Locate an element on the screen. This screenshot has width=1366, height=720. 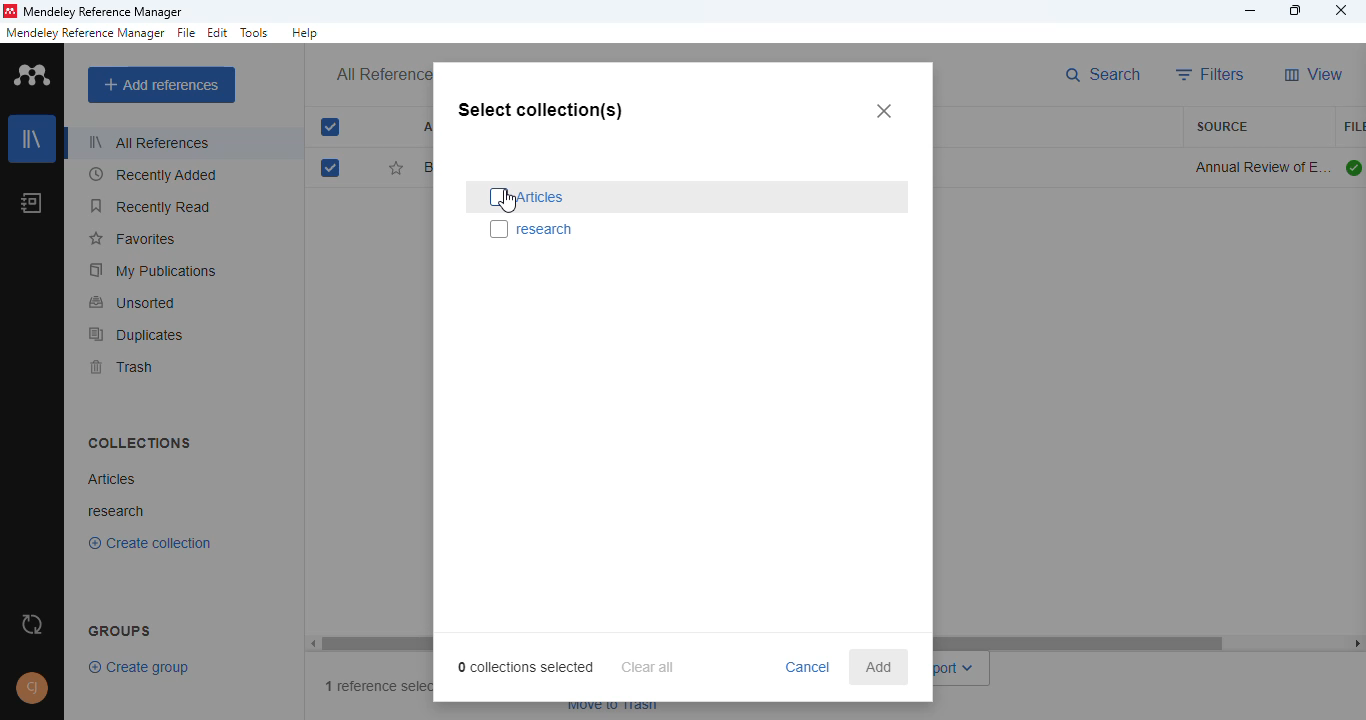
mendeley reference manager is located at coordinates (104, 12).